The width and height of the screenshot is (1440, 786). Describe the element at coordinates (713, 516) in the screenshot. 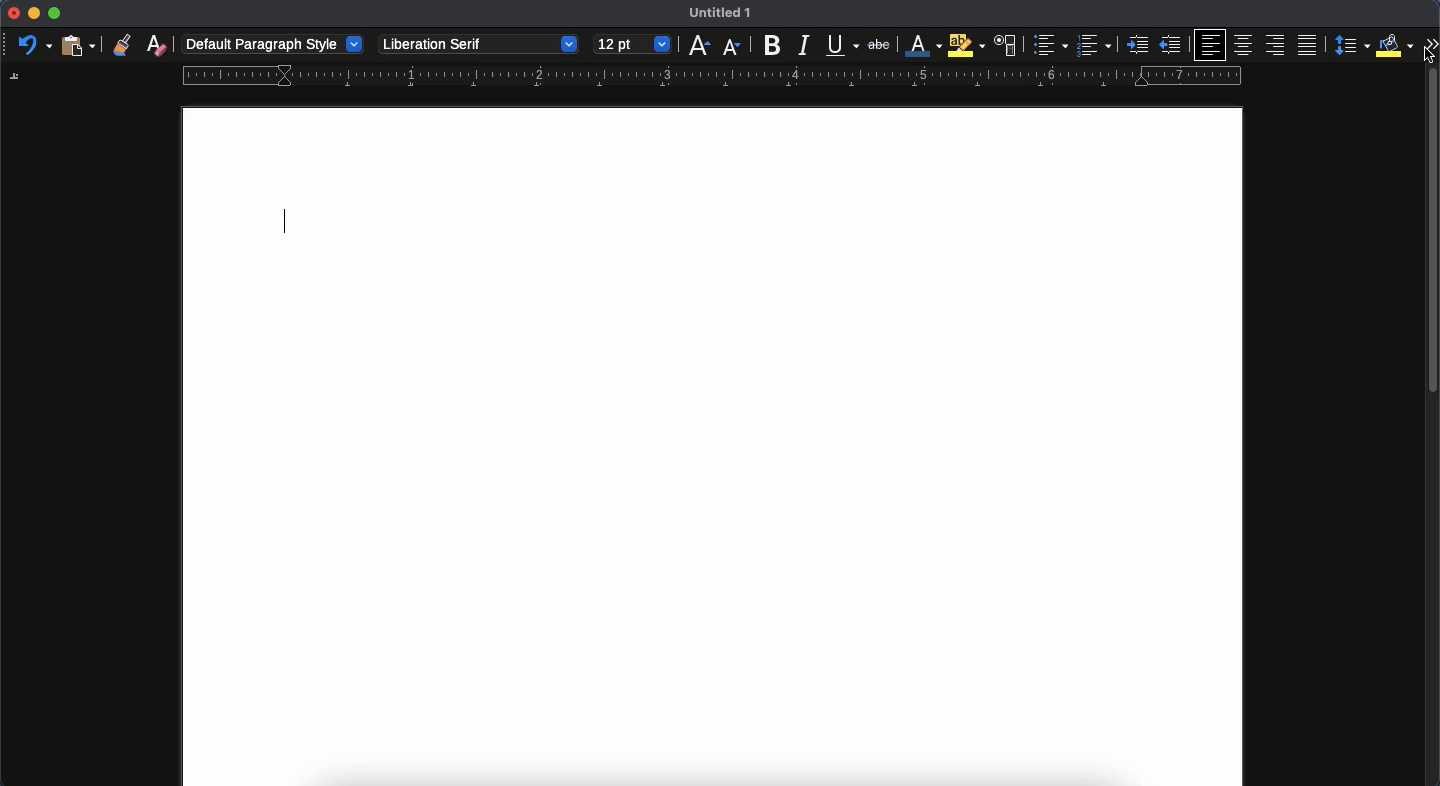

I see `page` at that location.